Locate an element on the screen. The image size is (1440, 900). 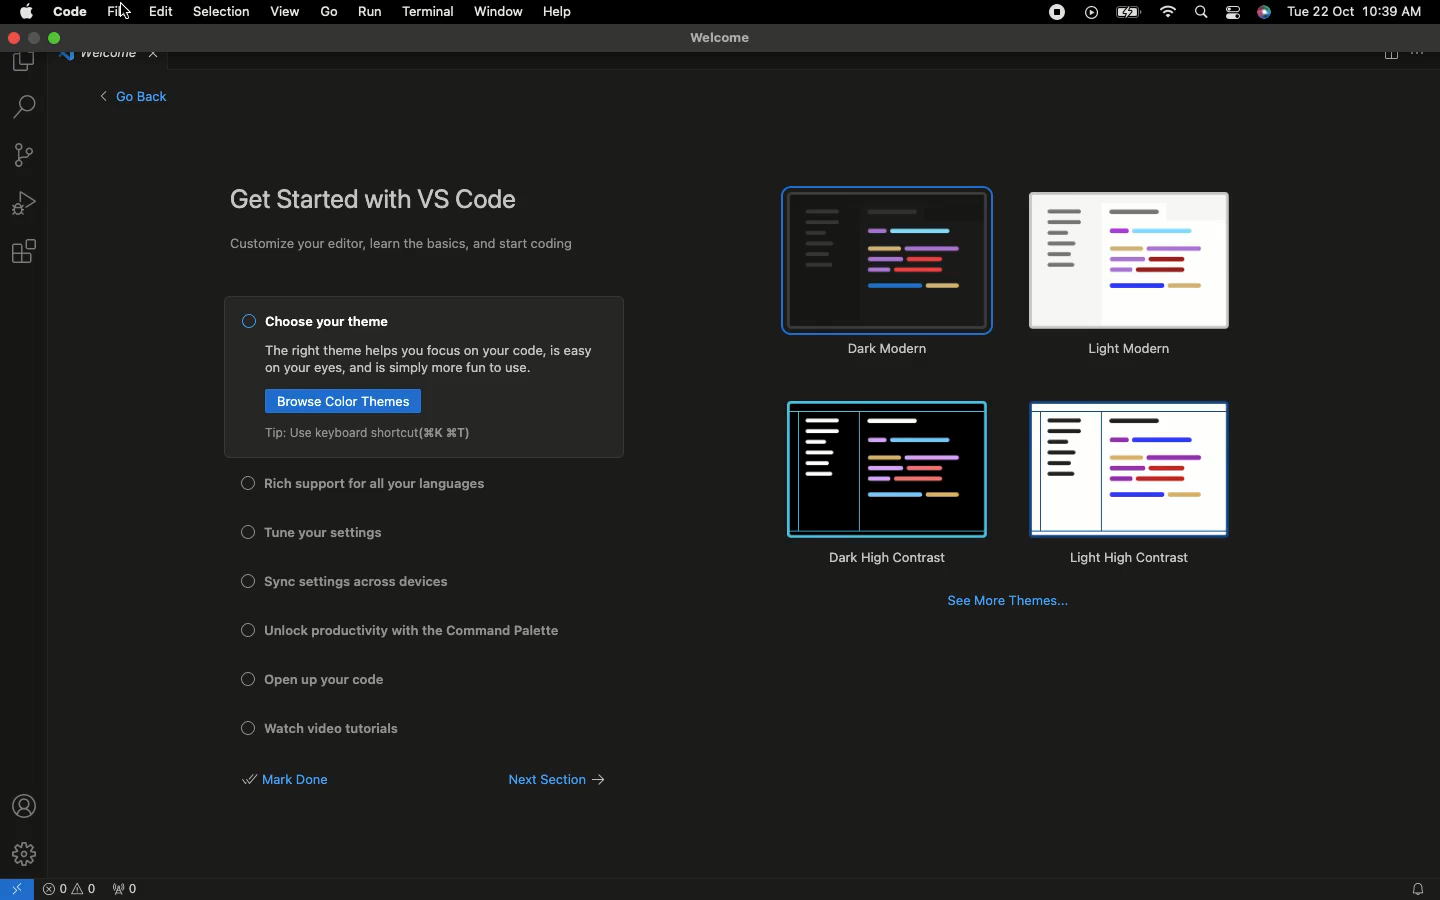
Sync settings across devices is located at coordinates (357, 581).